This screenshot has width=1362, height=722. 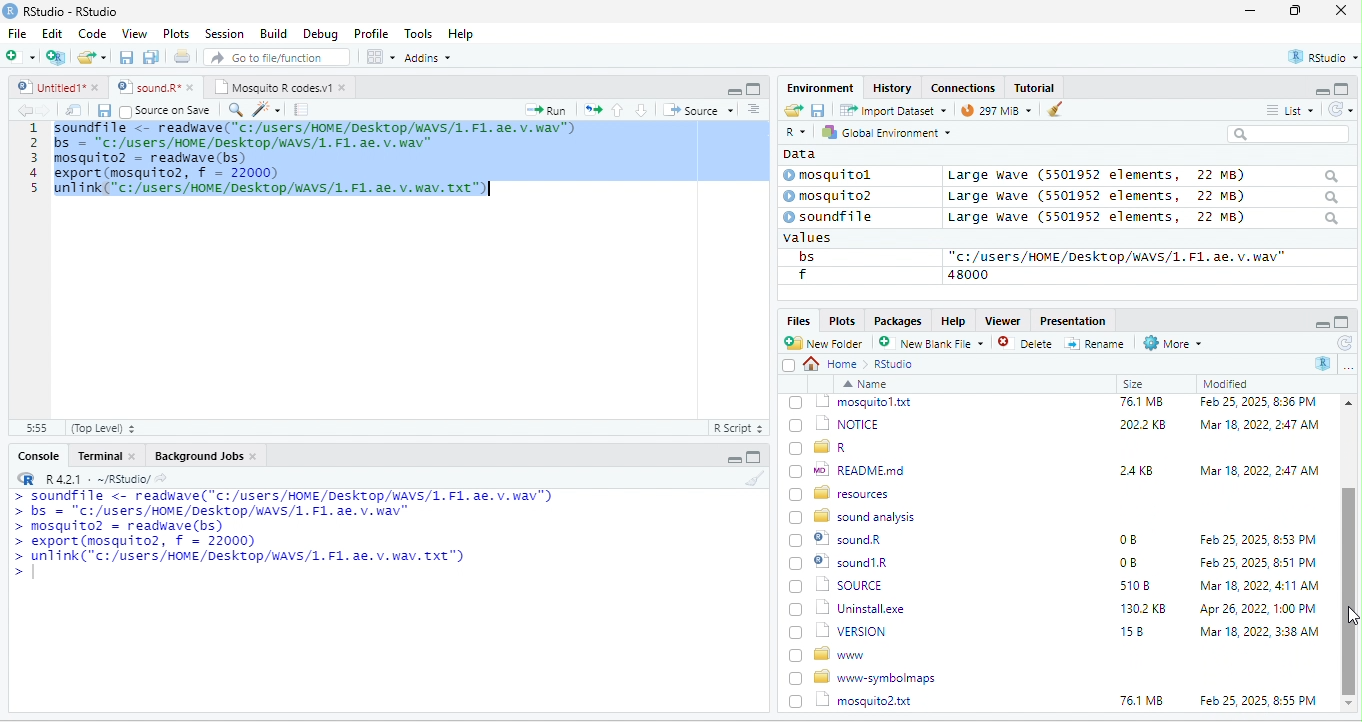 What do you see at coordinates (1130, 680) in the screenshot?
I see `5108` at bounding box center [1130, 680].